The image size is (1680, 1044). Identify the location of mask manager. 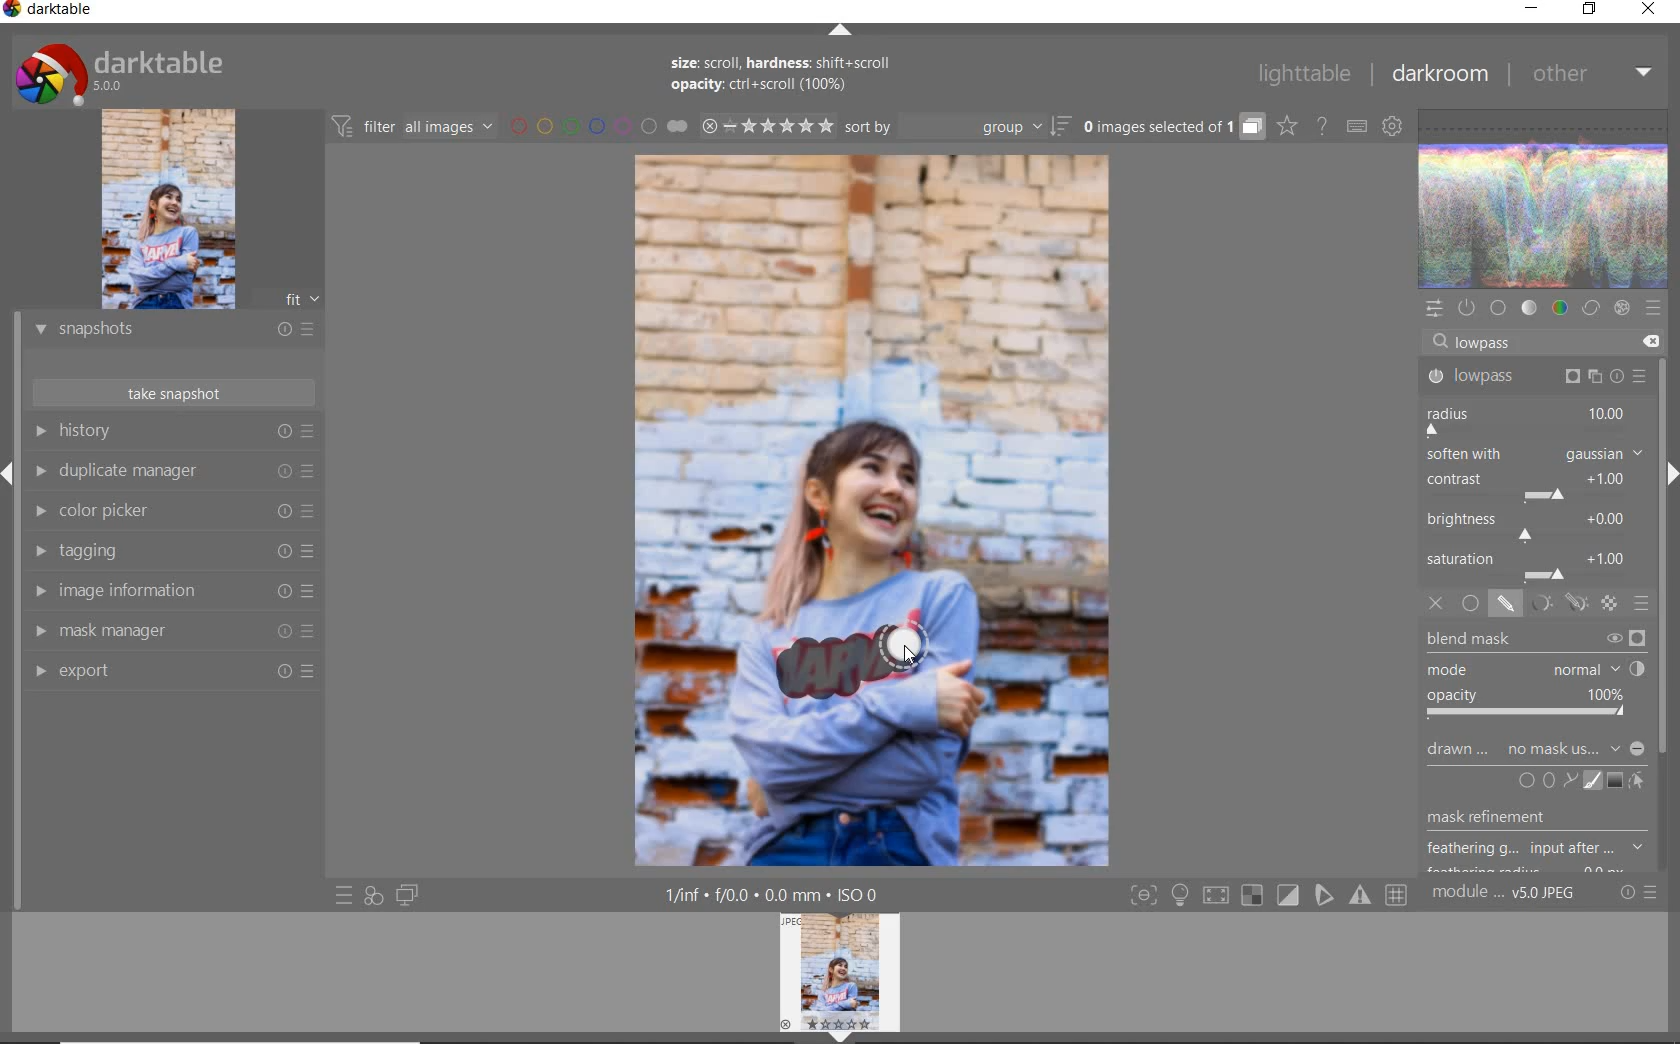
(172, 633).